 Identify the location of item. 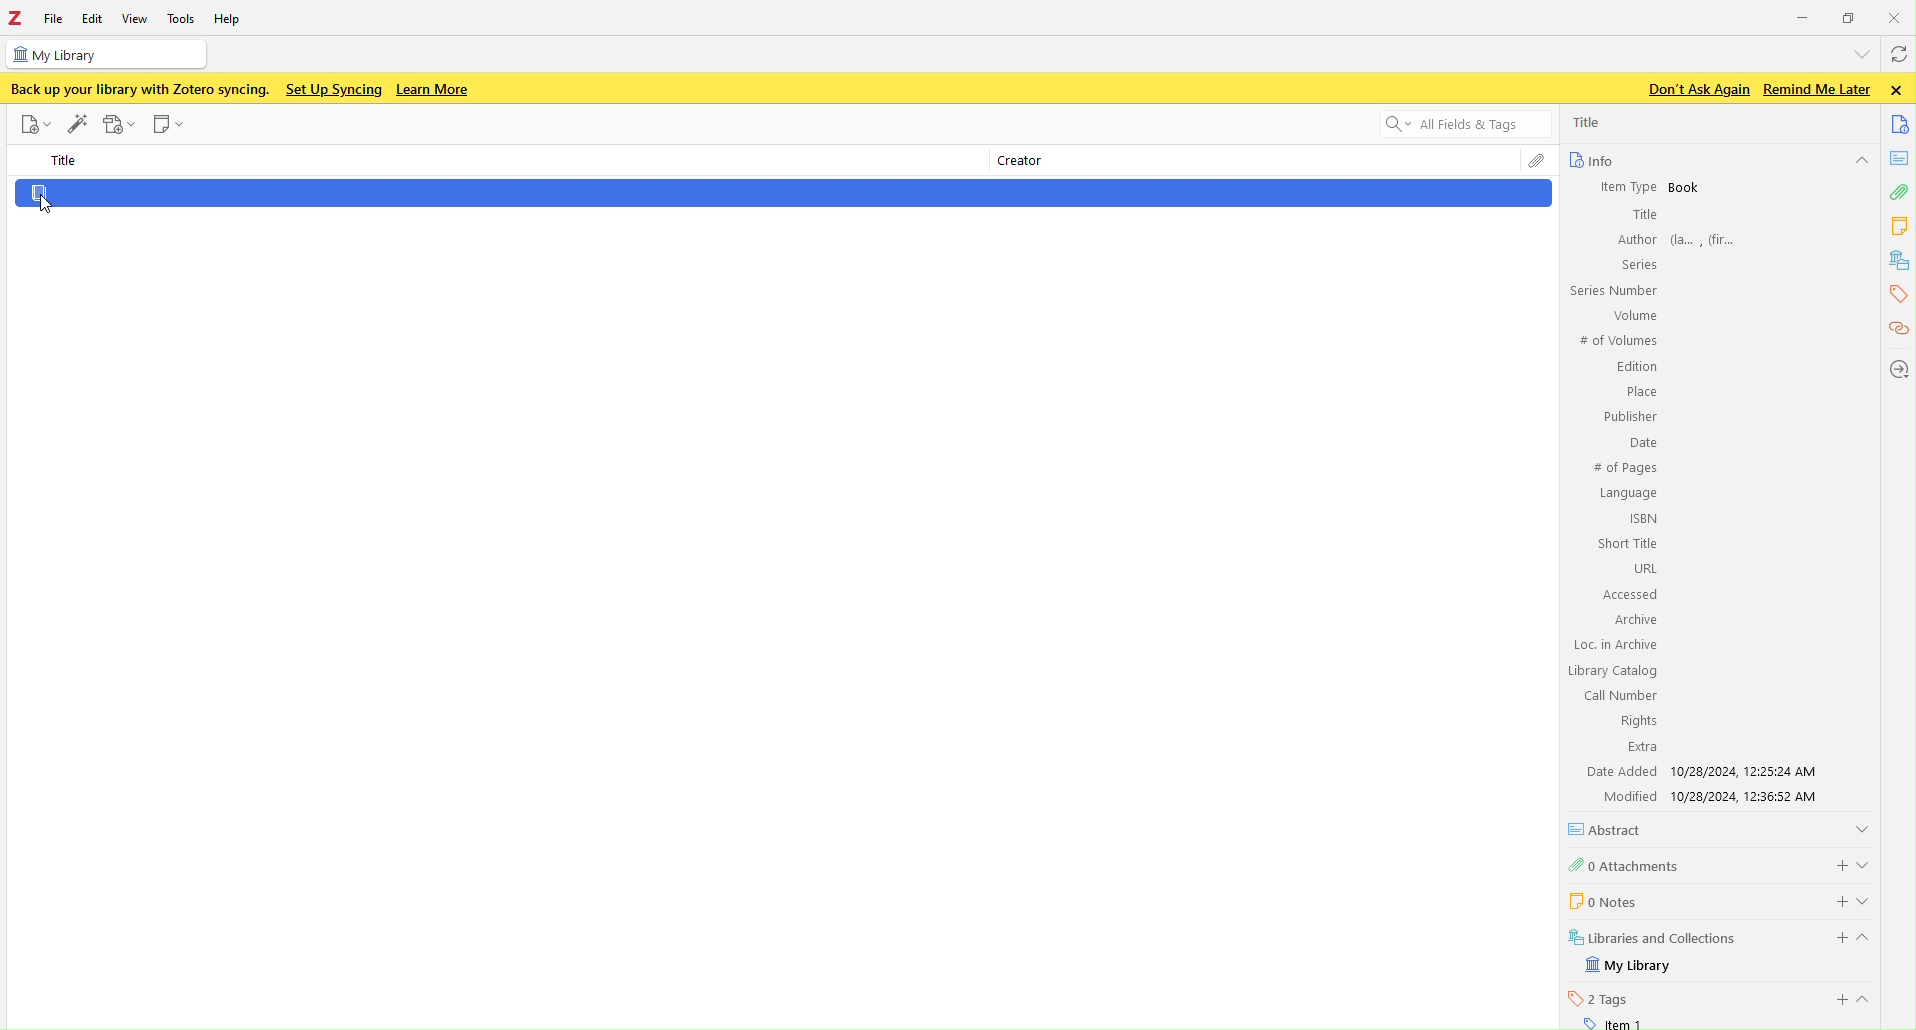
(1687, 1015).